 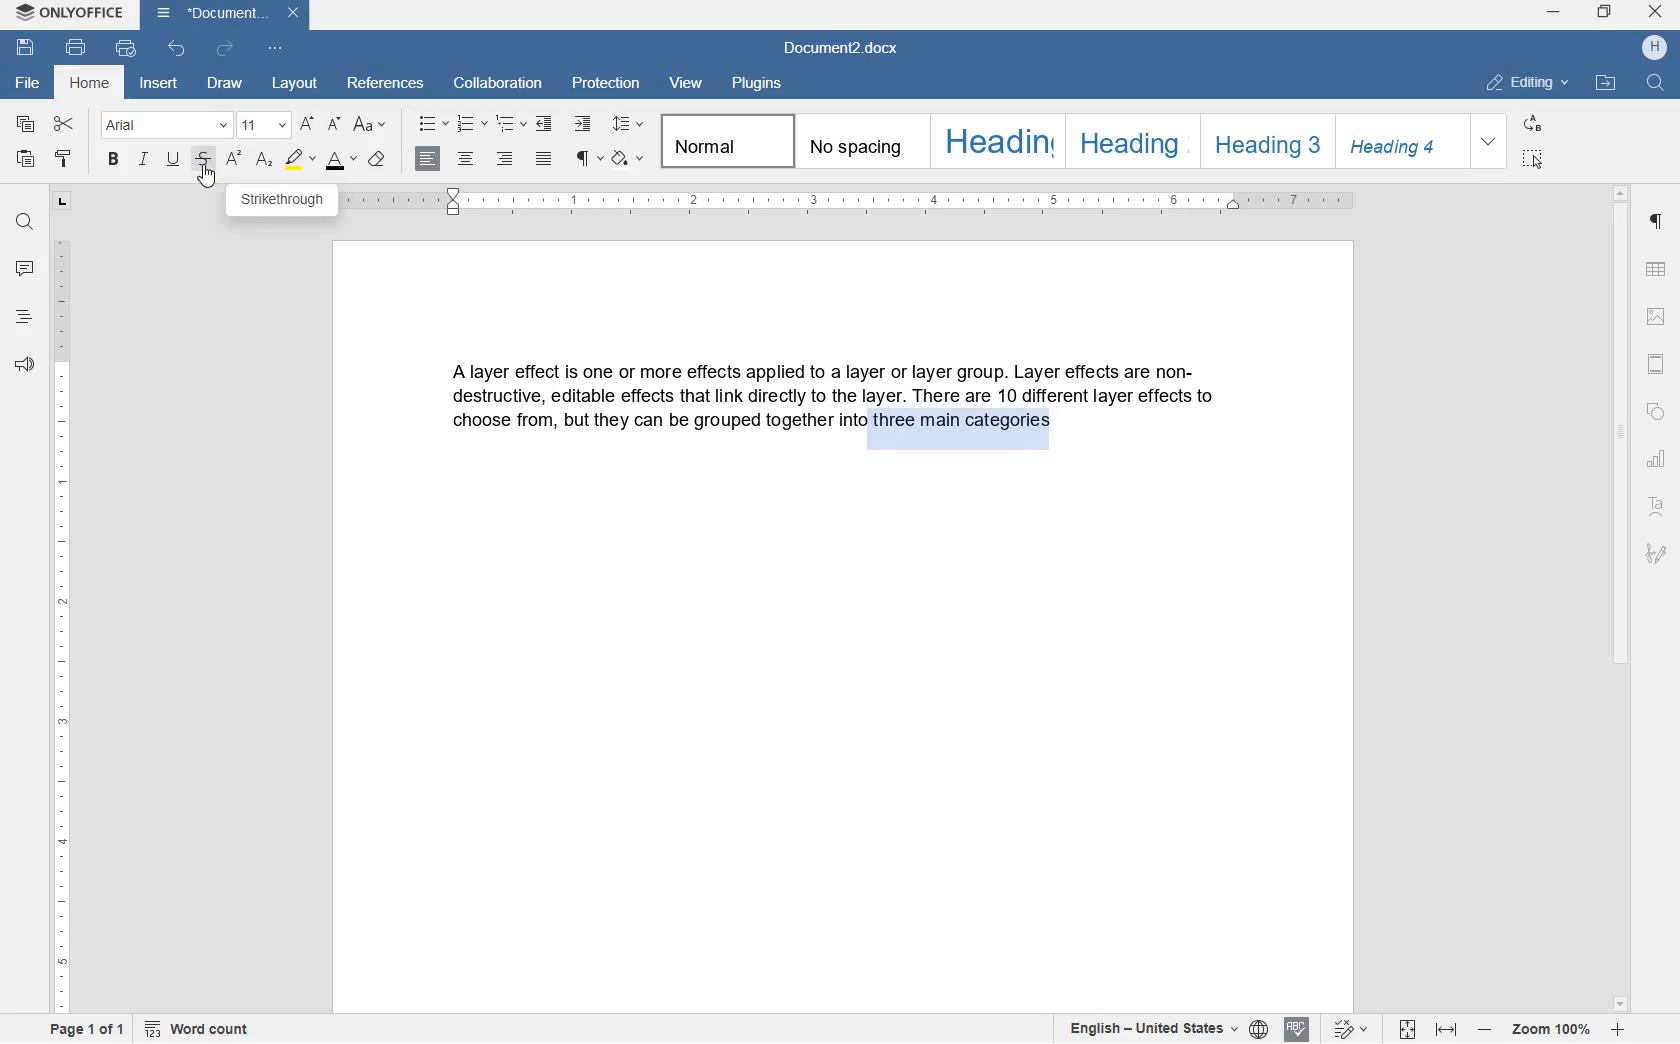 I want to click on cut, so click(x=66, y=125).